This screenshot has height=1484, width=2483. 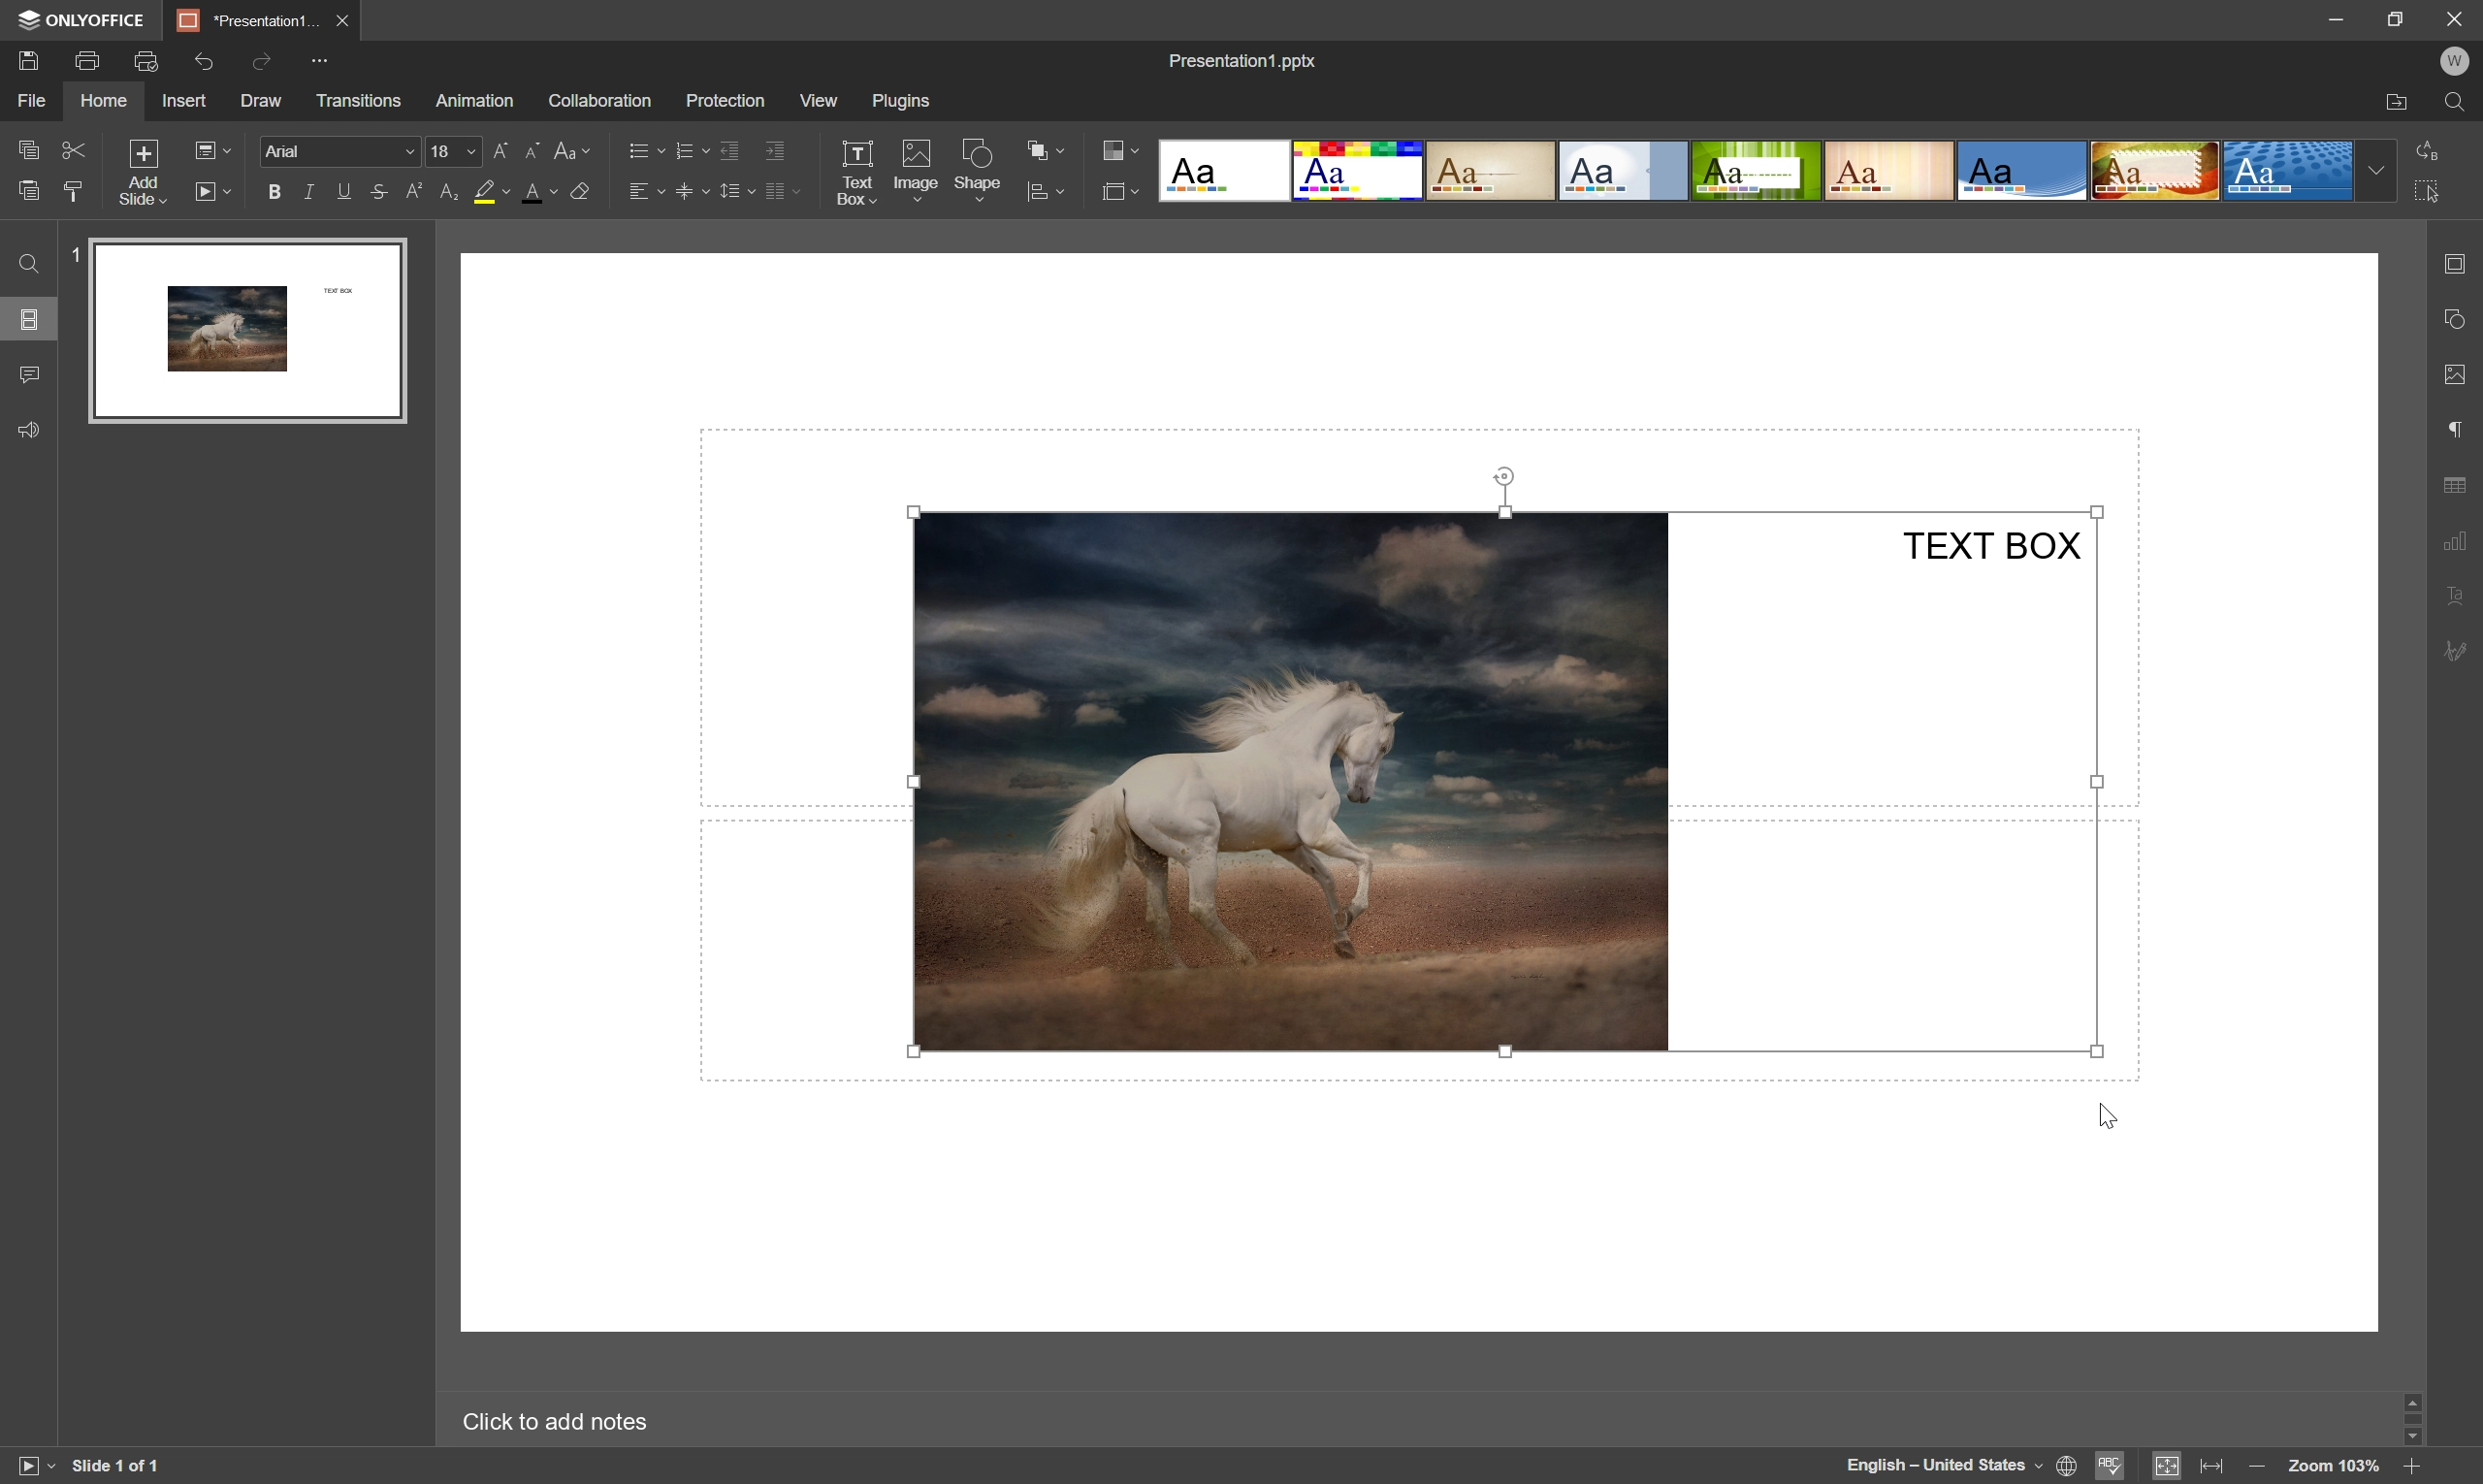 What do you see at coordinates (2333, 16) in the screenshot?
I see `minimize` at bounding box center [2333, 16].